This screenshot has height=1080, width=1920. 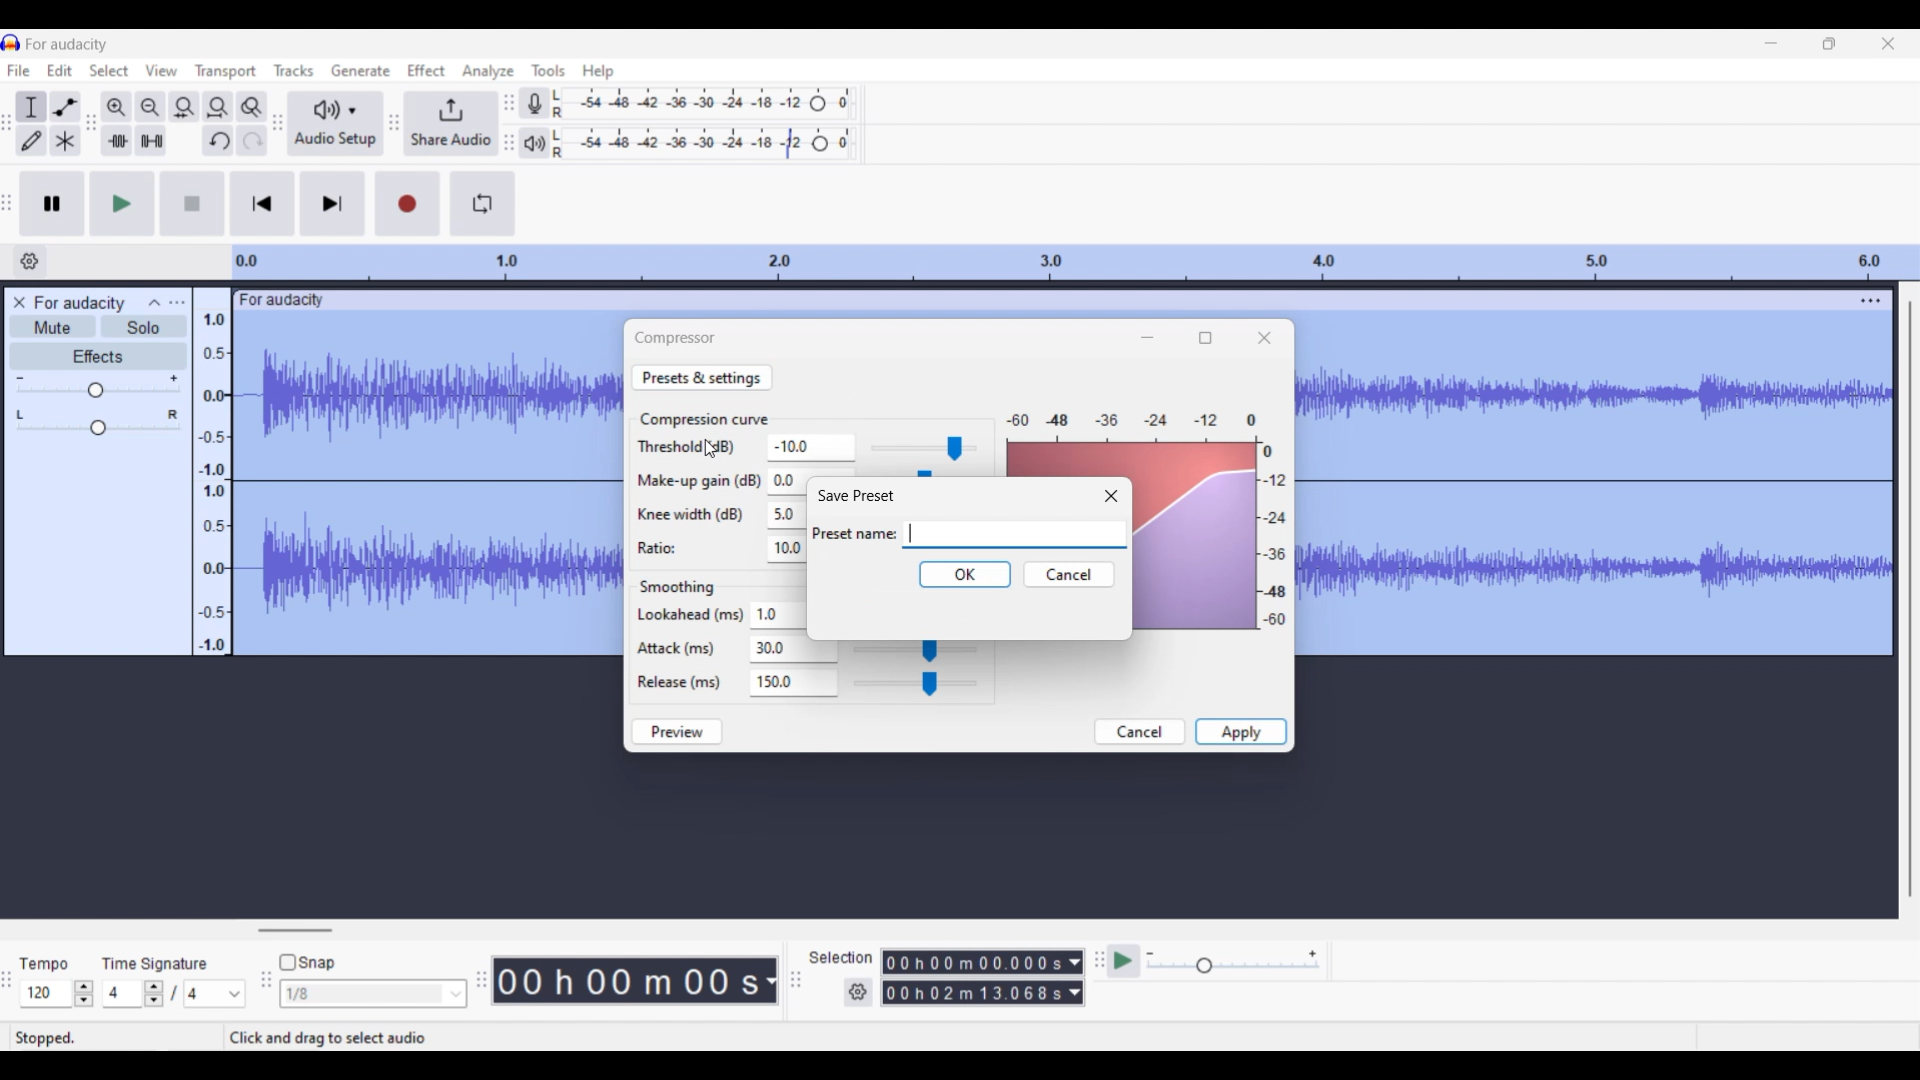 What do you see at coordinates (1771, 43) in the screenshot?
I see `Minimize ` at bounding box center [1771, 43].